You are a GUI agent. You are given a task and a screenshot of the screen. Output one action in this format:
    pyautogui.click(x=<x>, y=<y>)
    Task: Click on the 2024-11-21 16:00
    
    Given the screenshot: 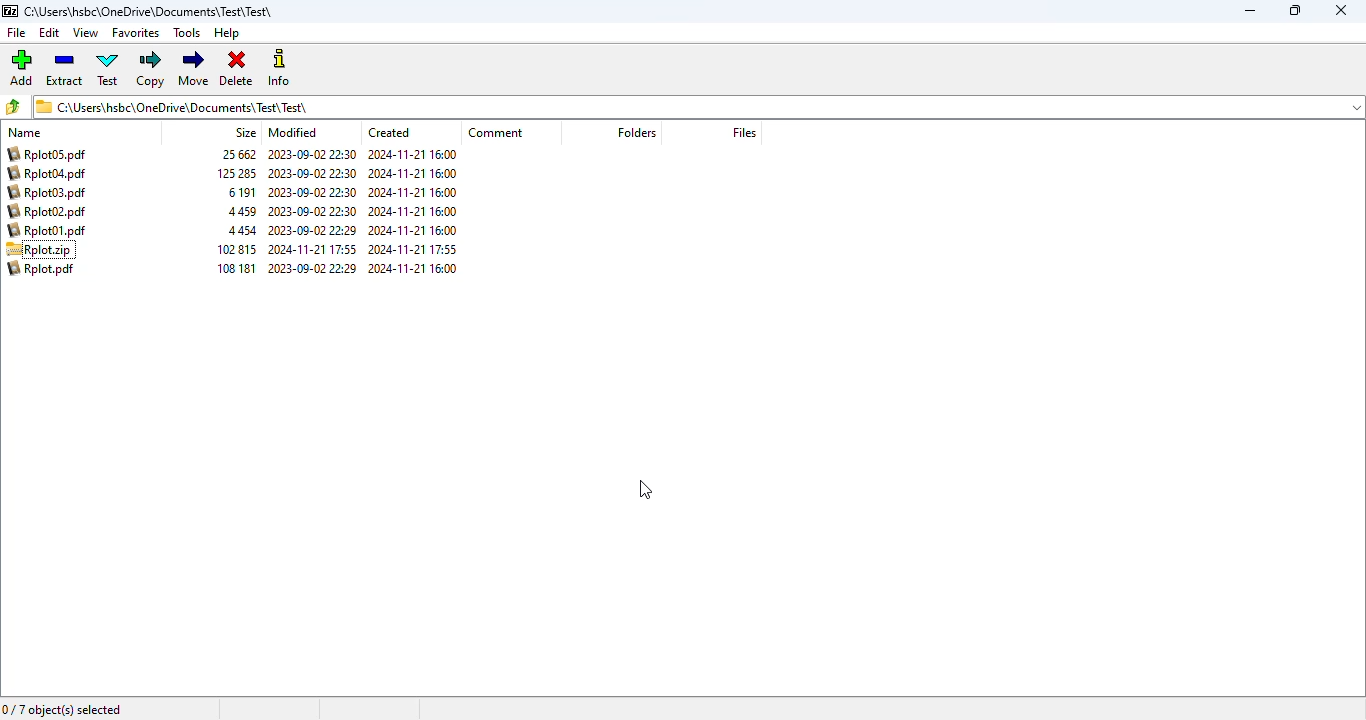 What is the action you would take?
    pyautogui.click(x=413, y=211)
    